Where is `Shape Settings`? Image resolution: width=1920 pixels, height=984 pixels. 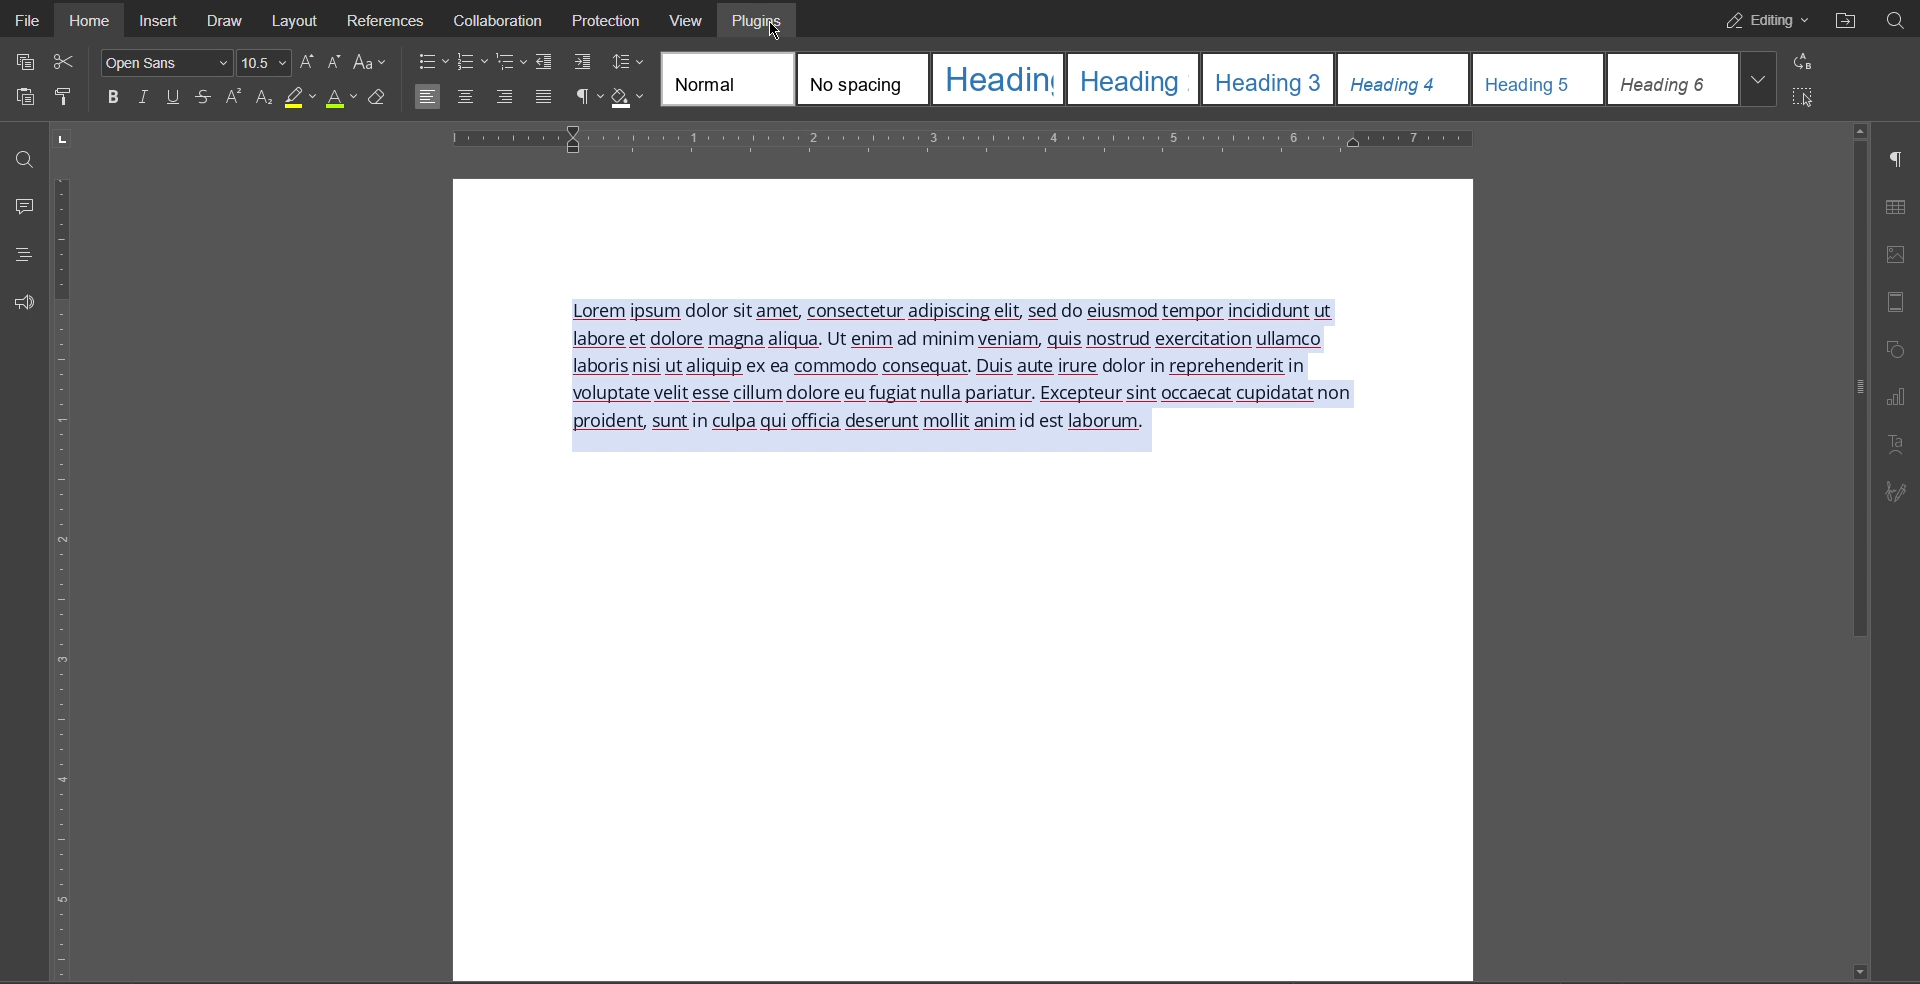
Shape Settings is located at coordinates (1897, 349).